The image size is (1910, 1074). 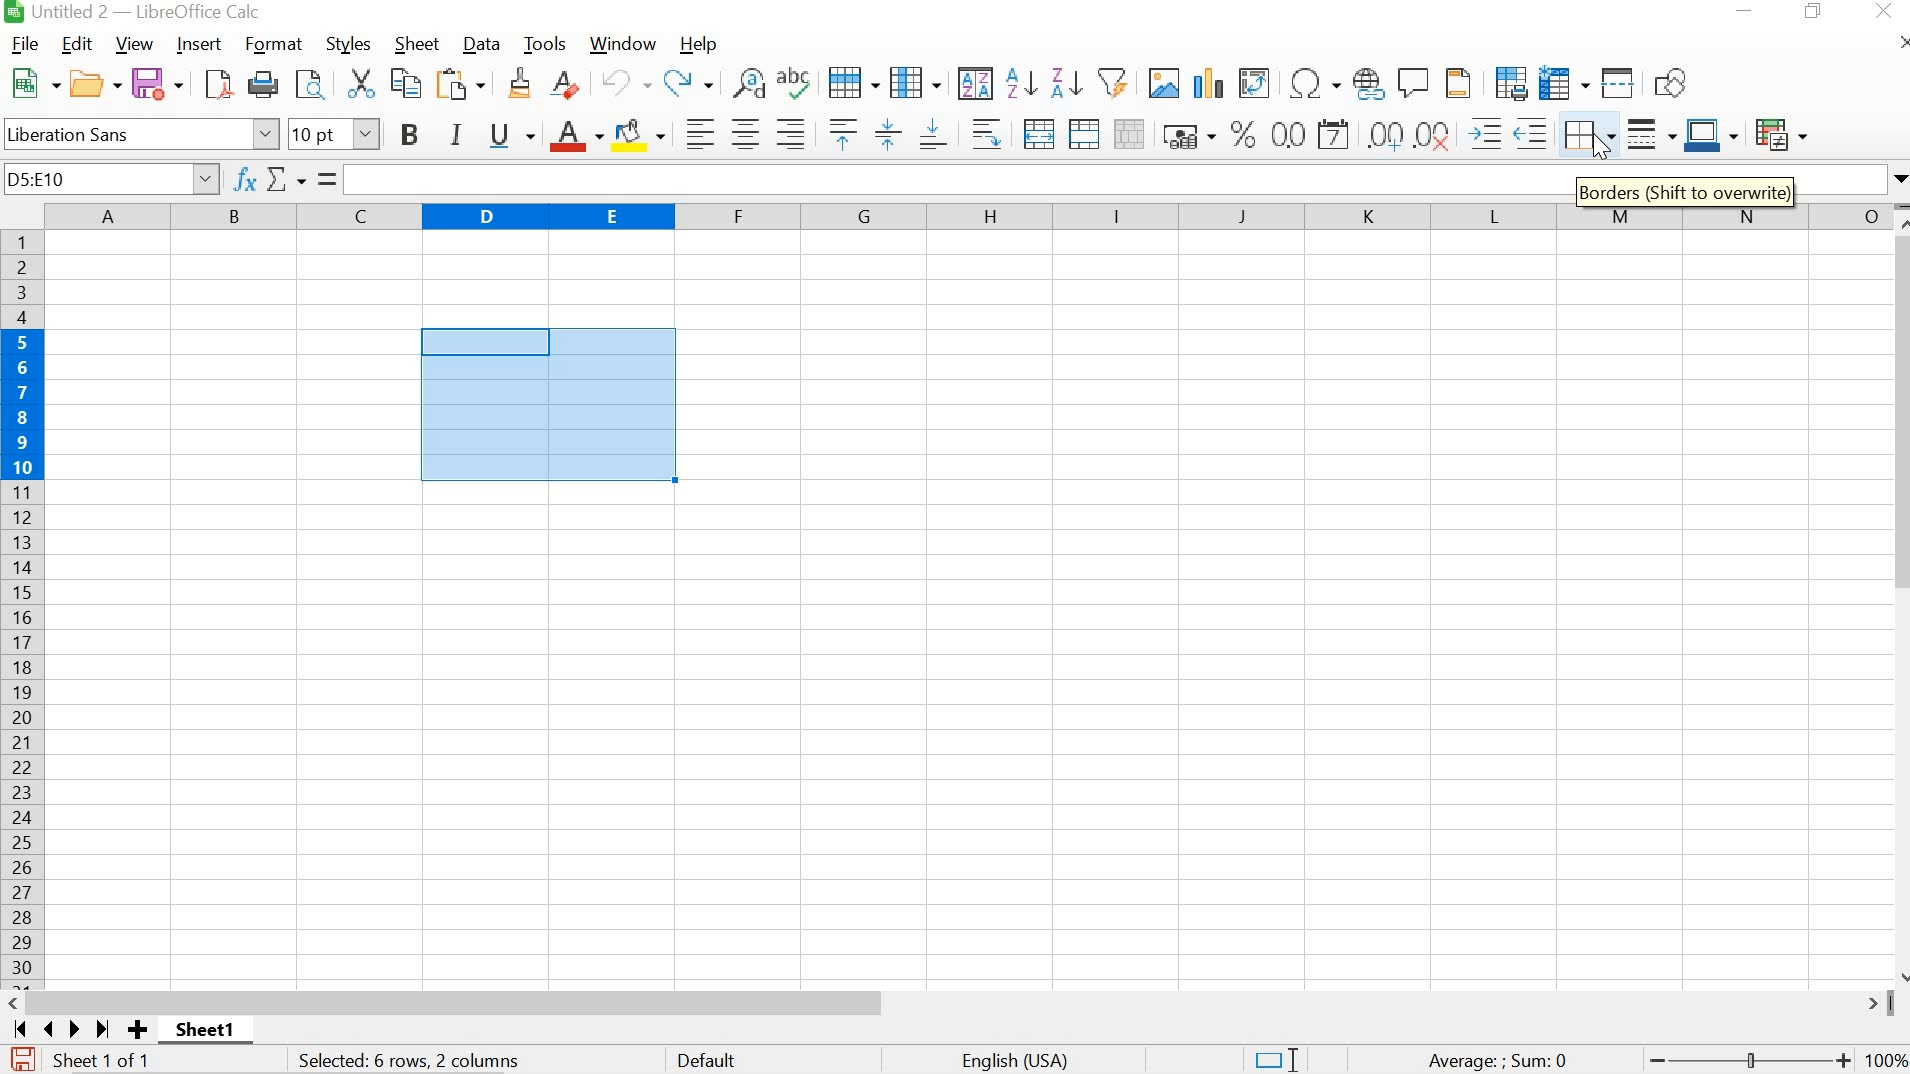 What do you see at coordinates (797, 82) in the screenshot?
I see `SPELLING` at bounding box center [797, 82].